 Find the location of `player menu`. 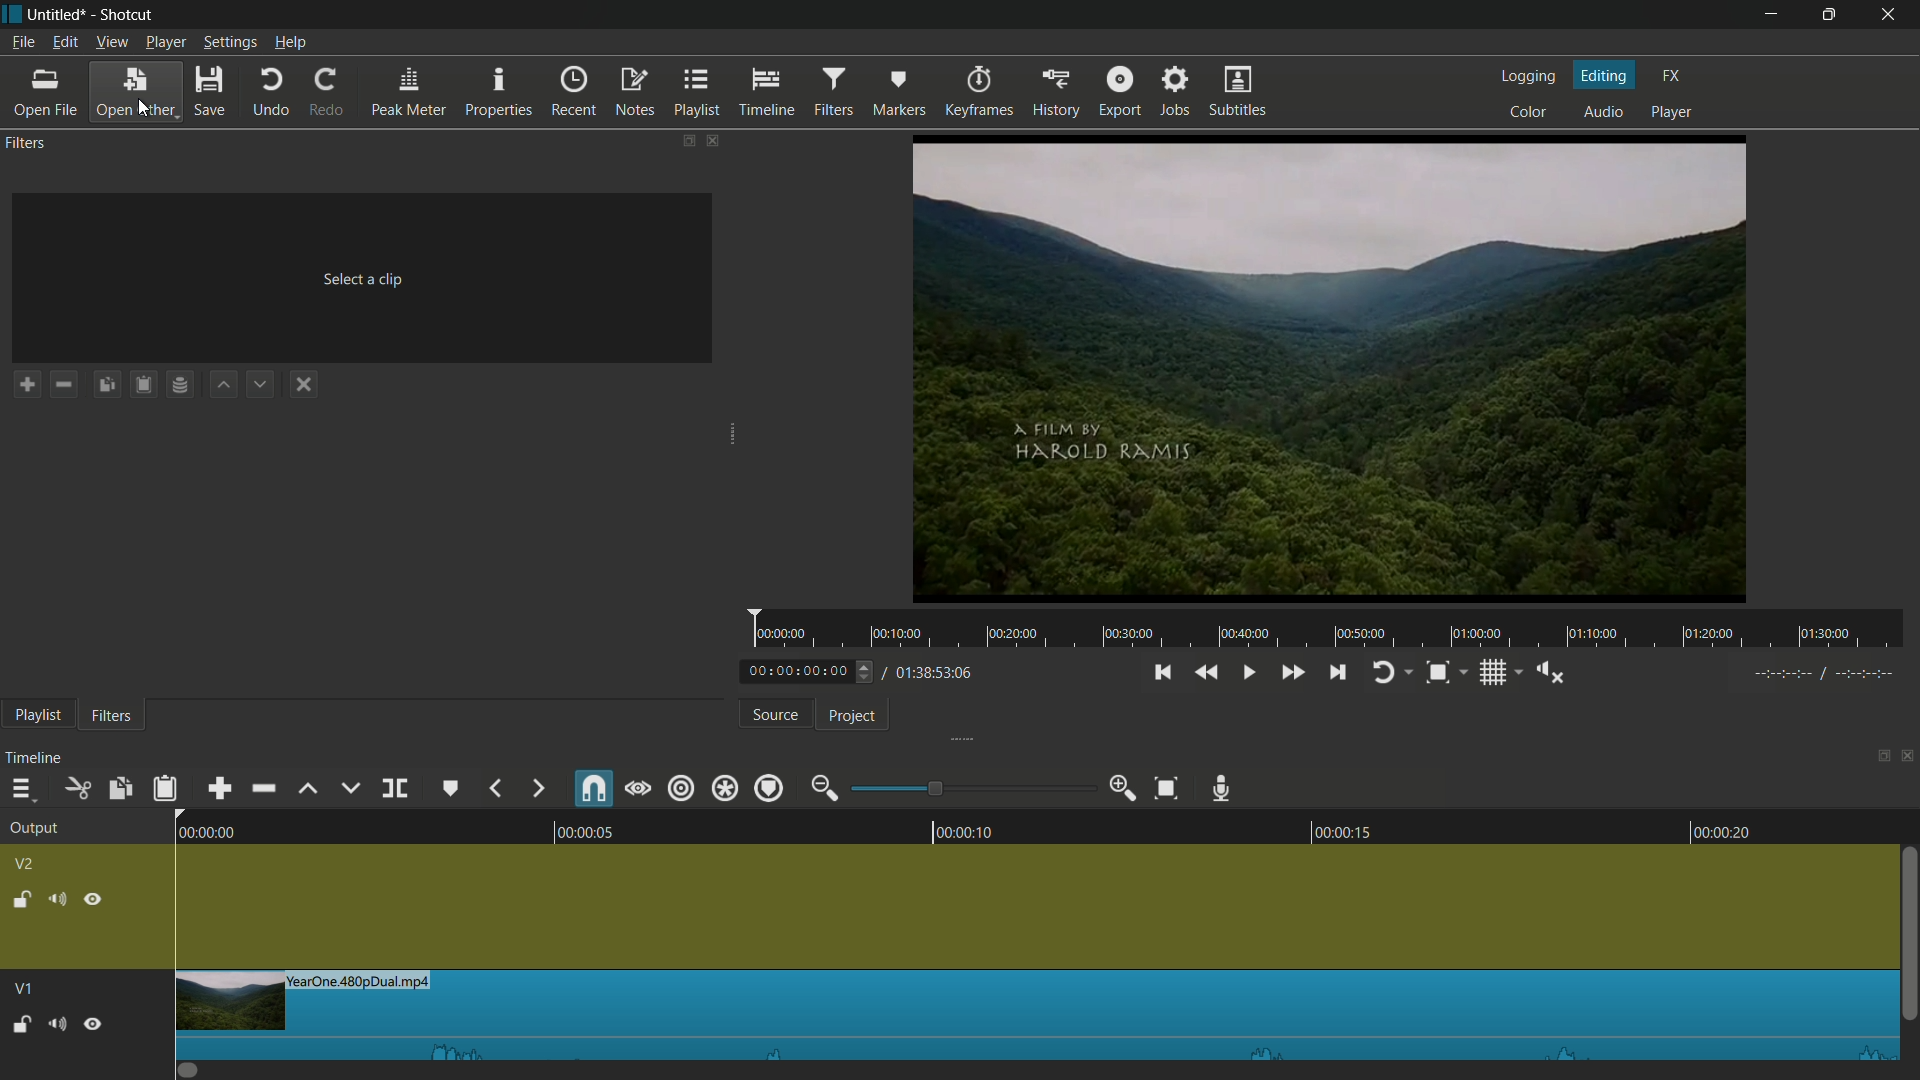

player menu is located at coordinates (166, 42).